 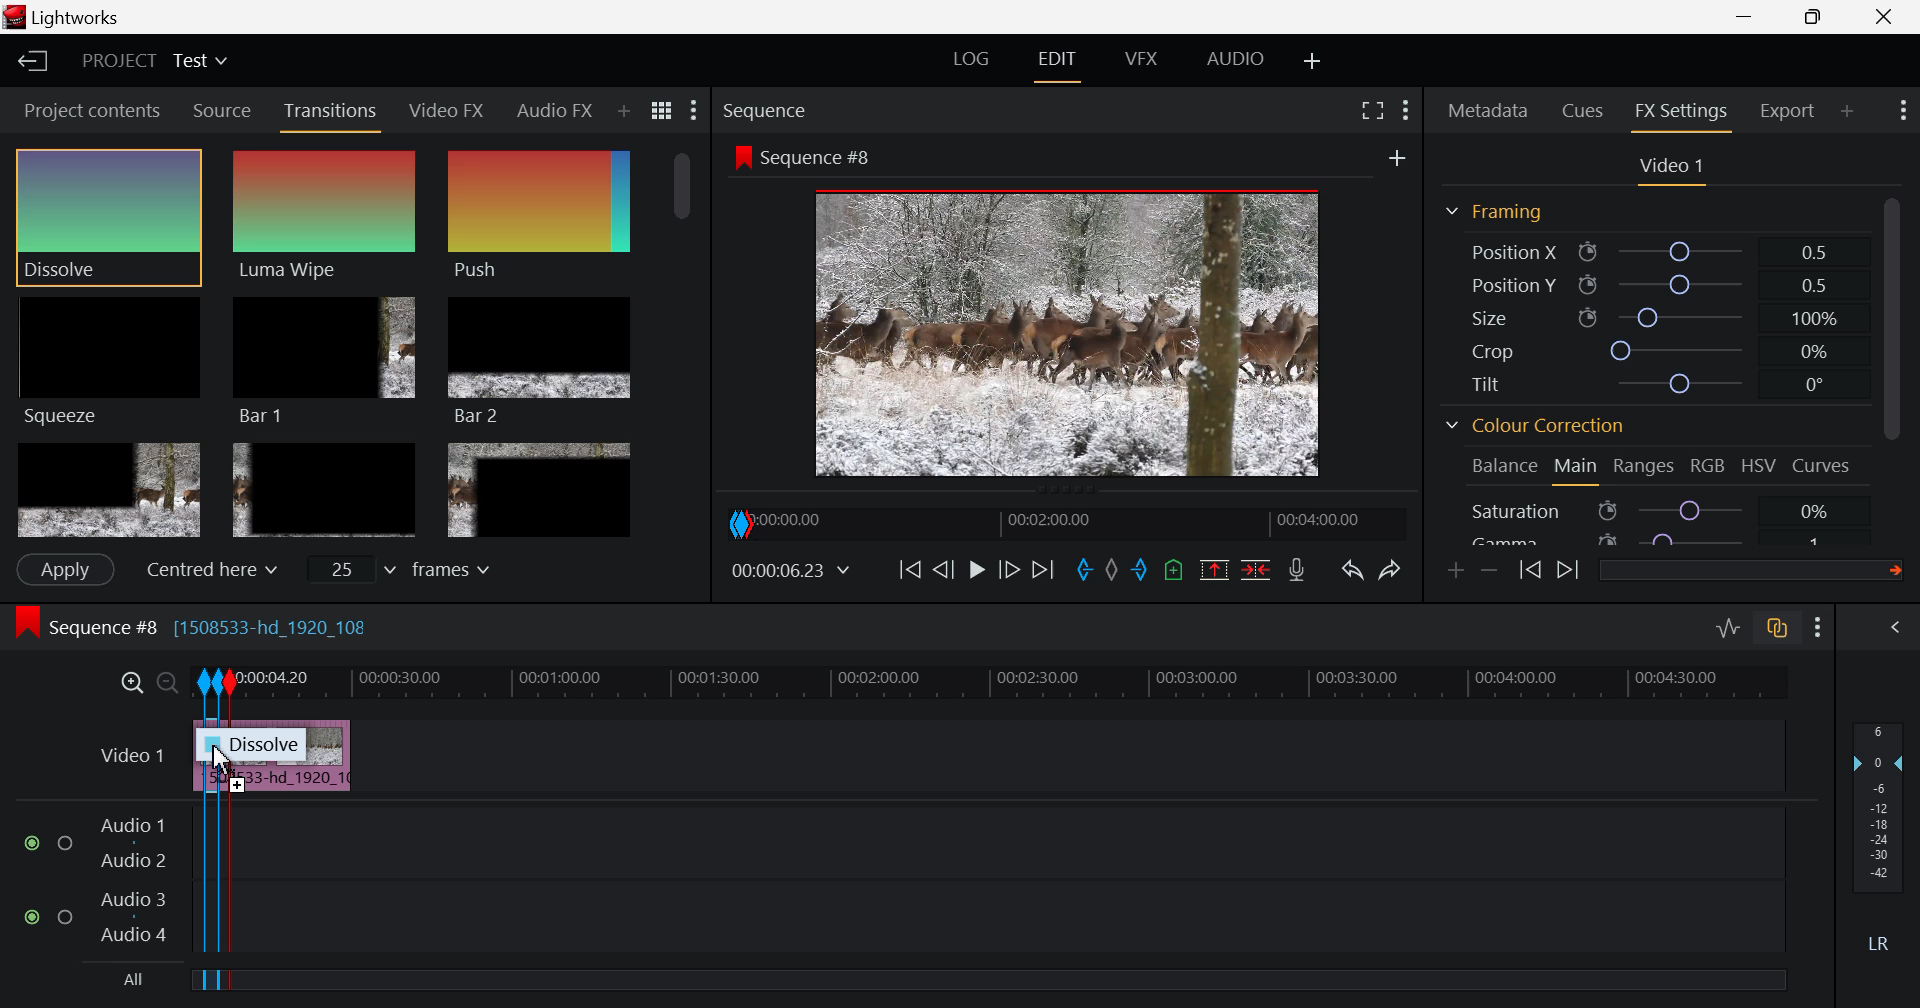 What do you see at coordinates (1822, 17) in the screenshot?
I see `Minimize` at bounding box center [1822, 17].